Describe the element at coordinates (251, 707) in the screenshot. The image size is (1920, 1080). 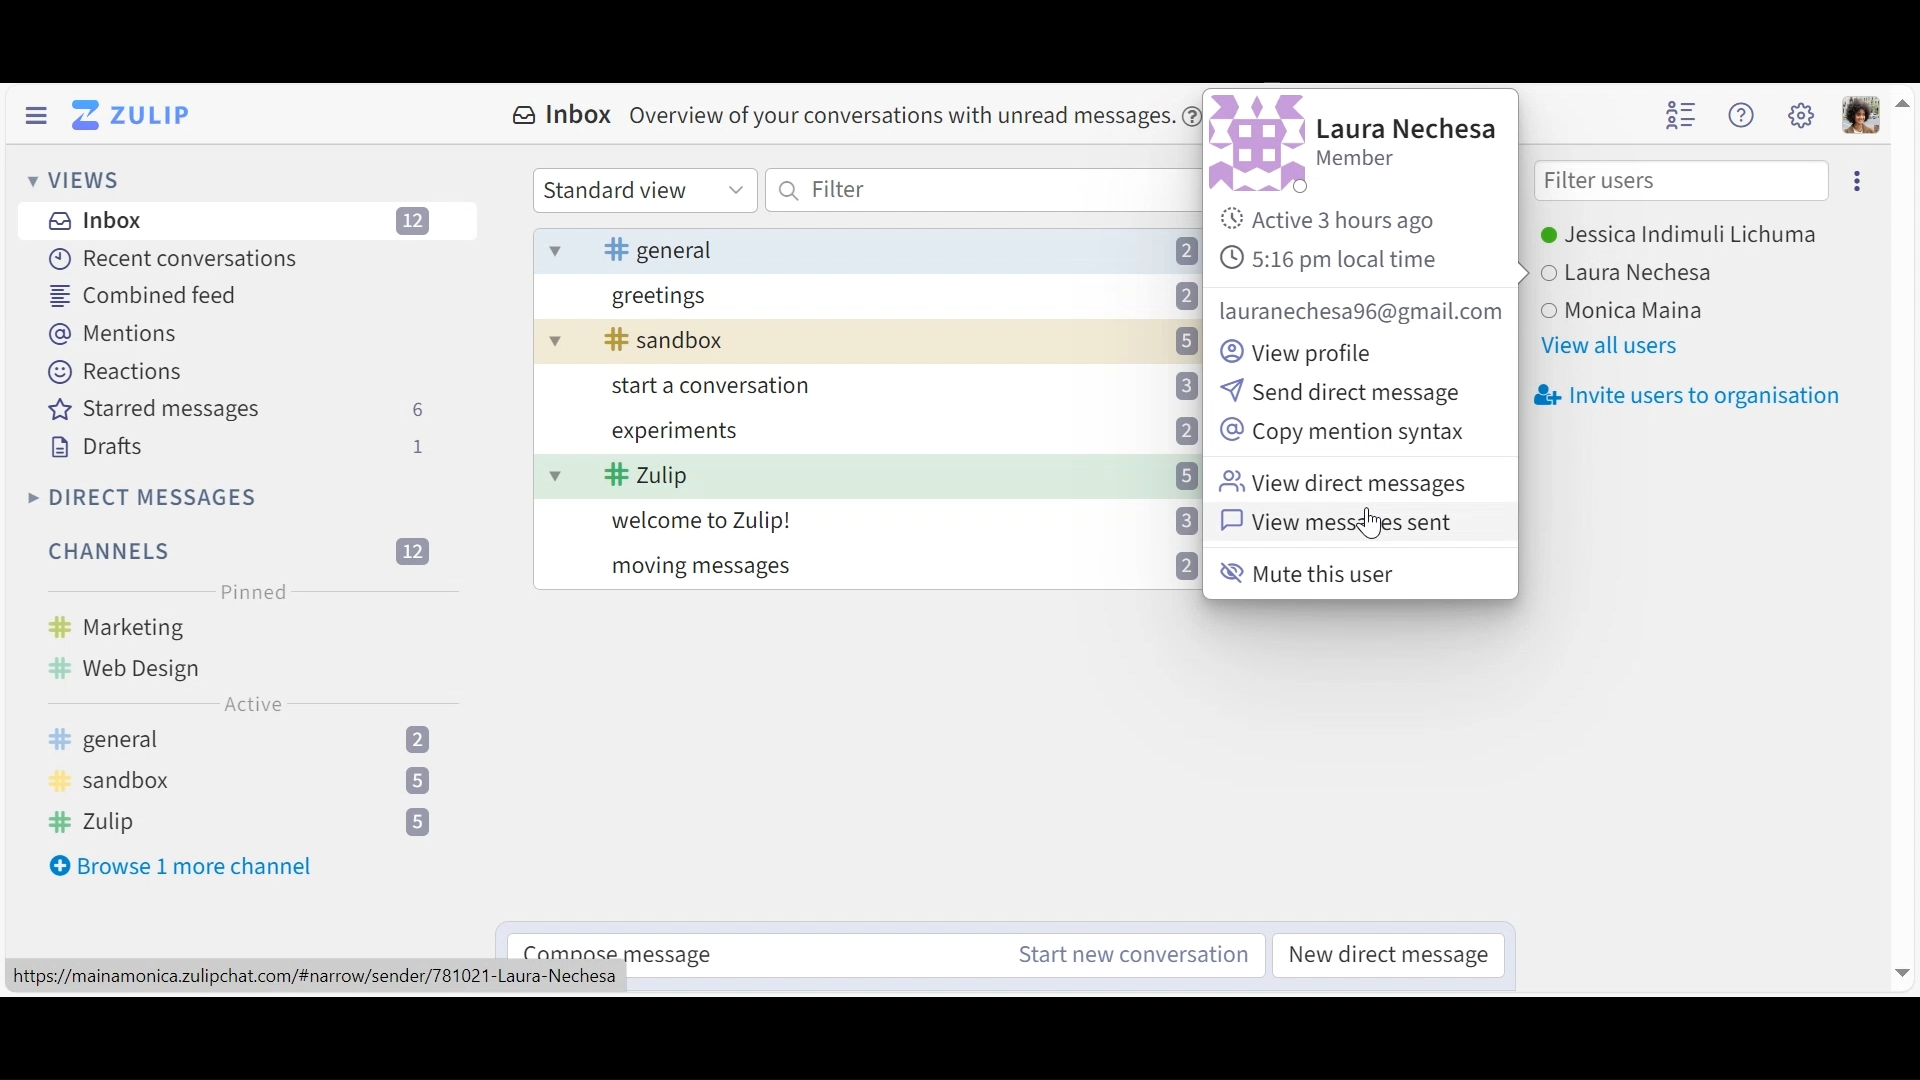
I see `Active` at that location.